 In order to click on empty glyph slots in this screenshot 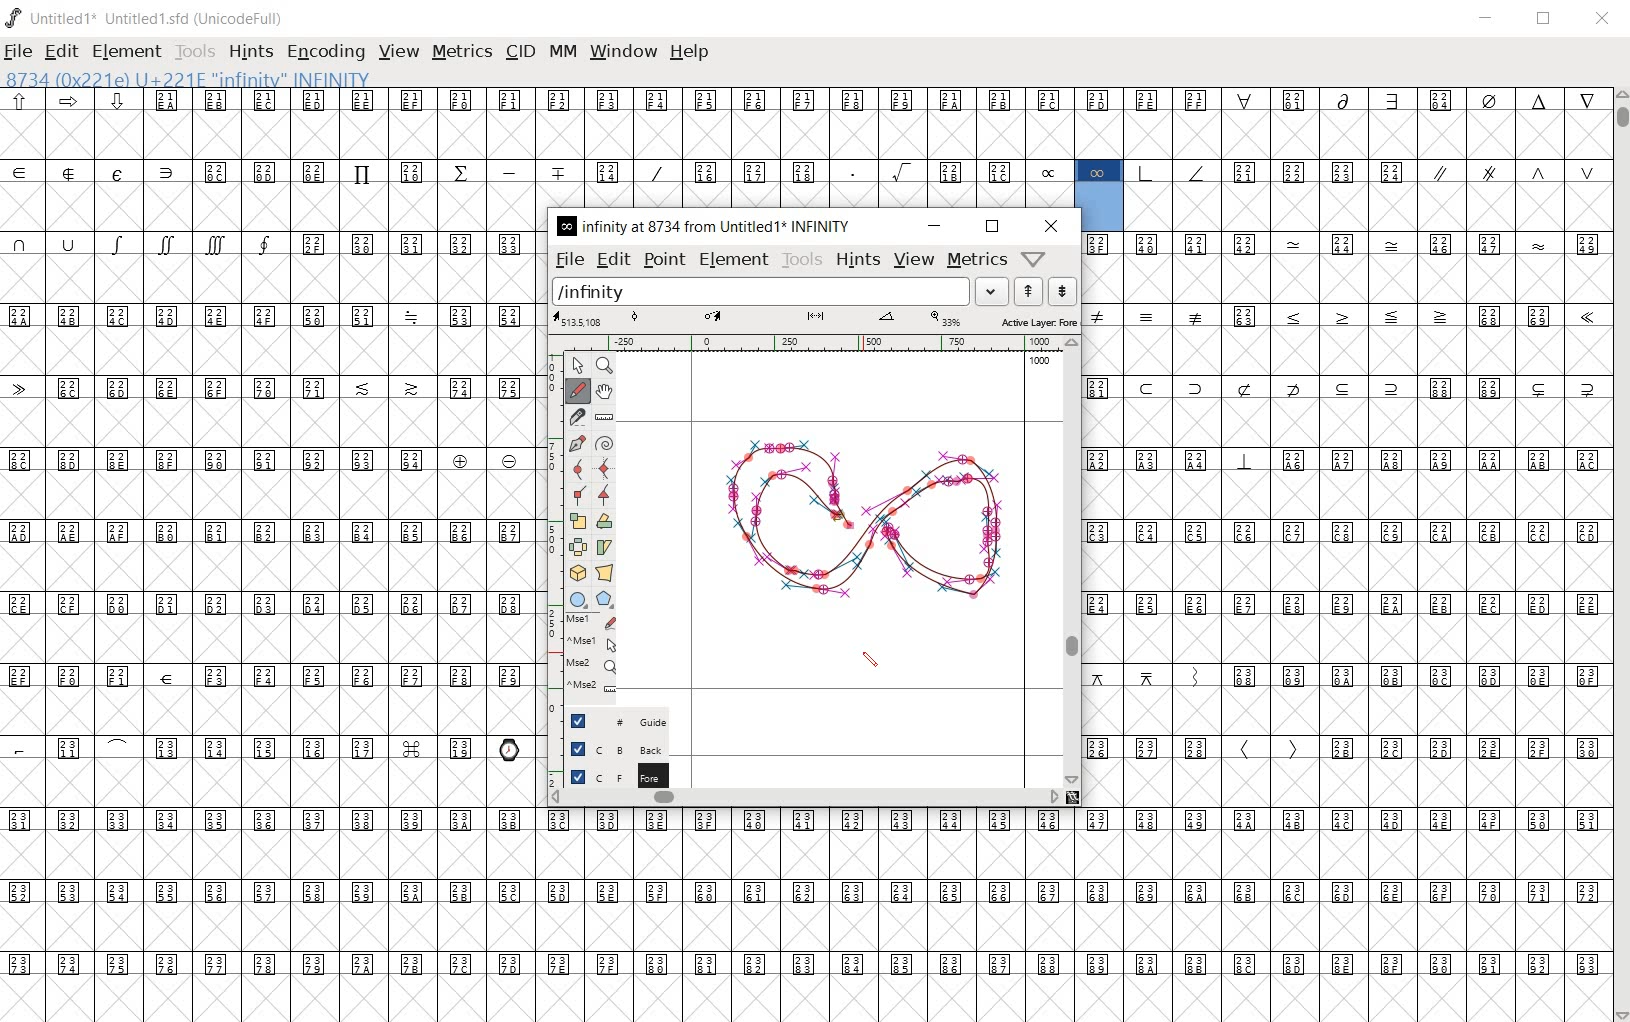, I will do `click(1345, 637)`.